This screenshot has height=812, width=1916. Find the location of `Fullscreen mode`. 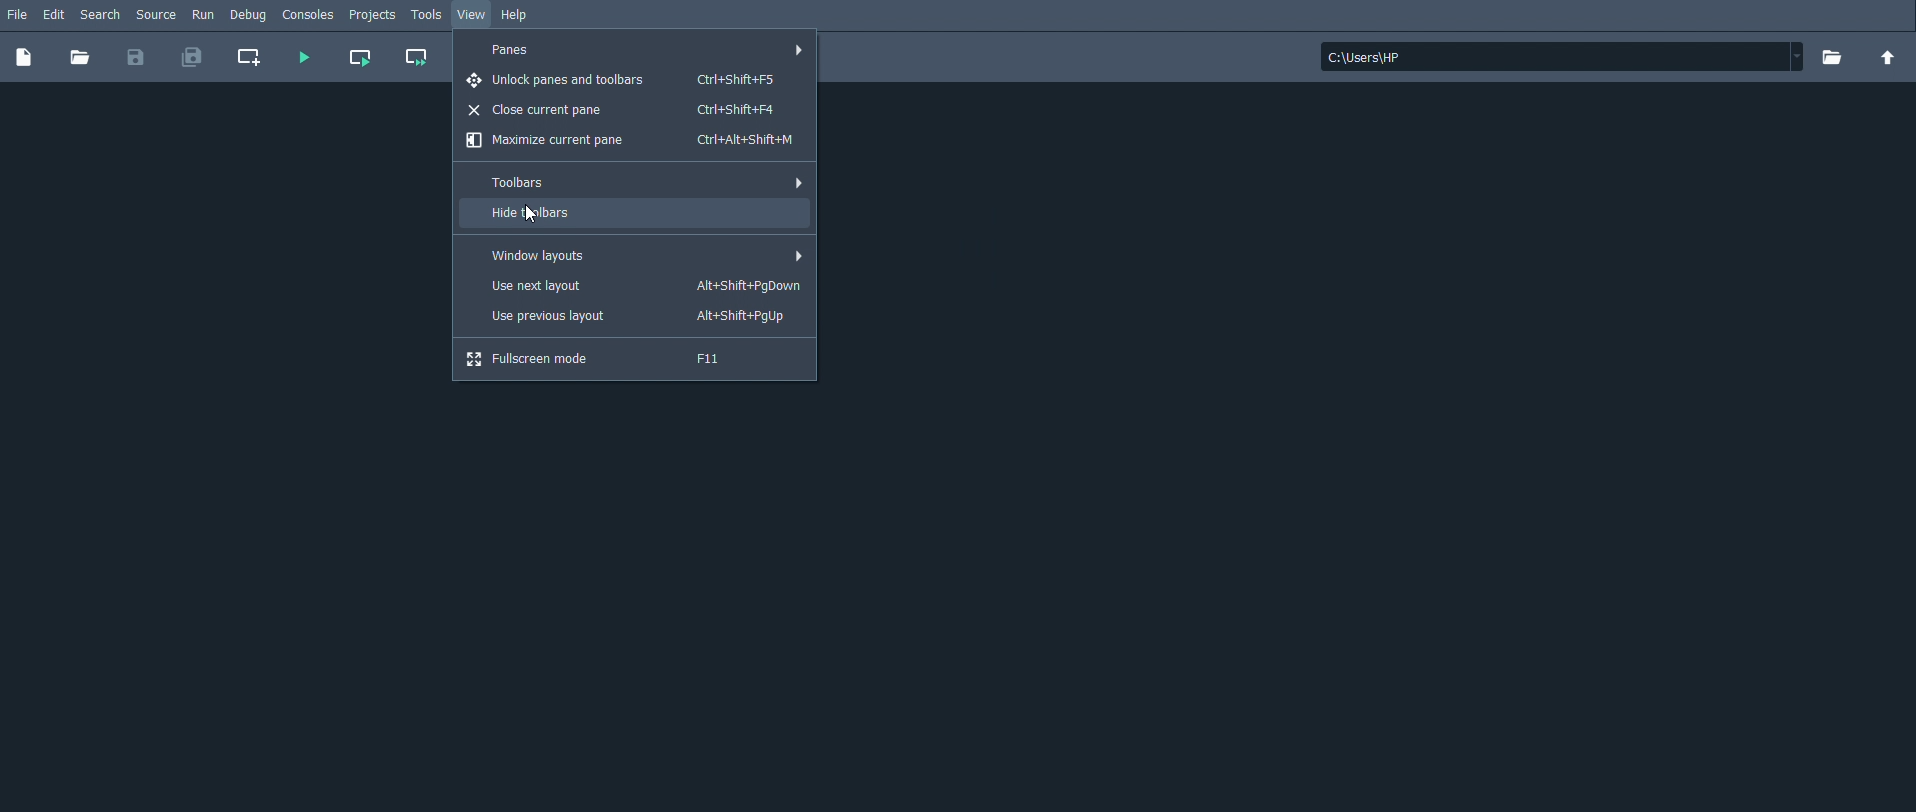

Fullscreen mode is located at coordinates (607, 360).